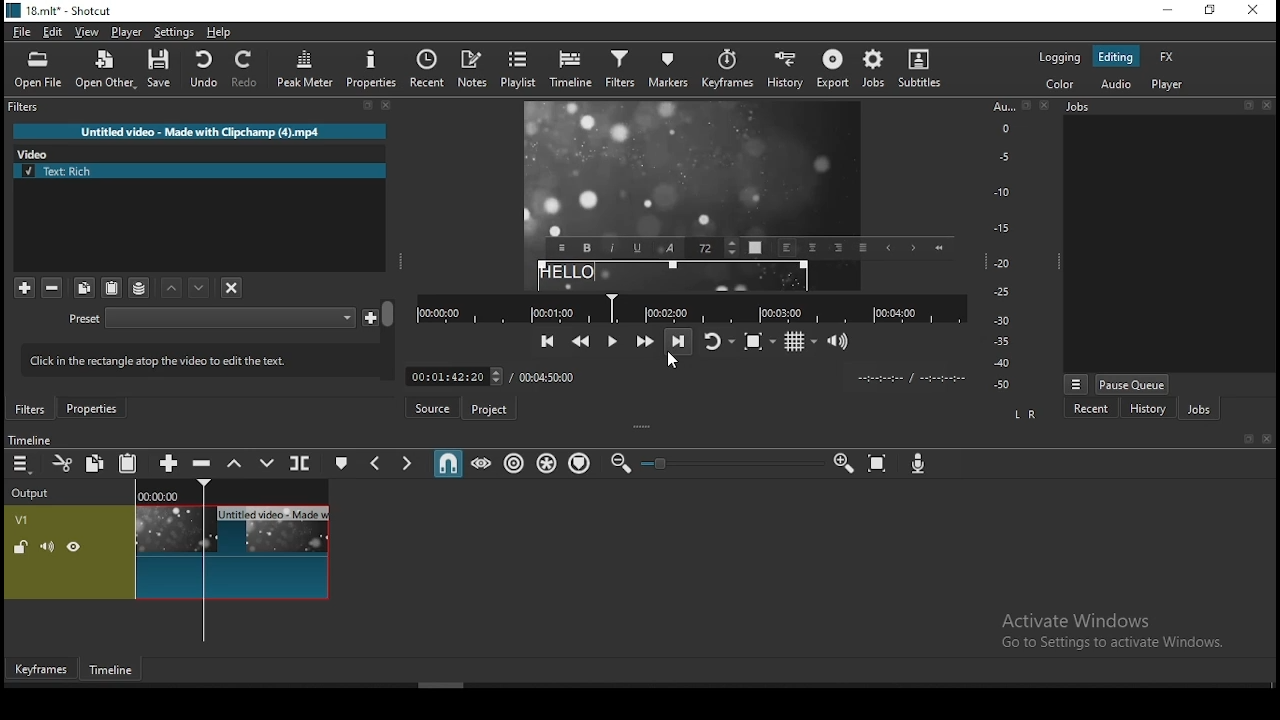  I want to click on help, so click(219, 33).